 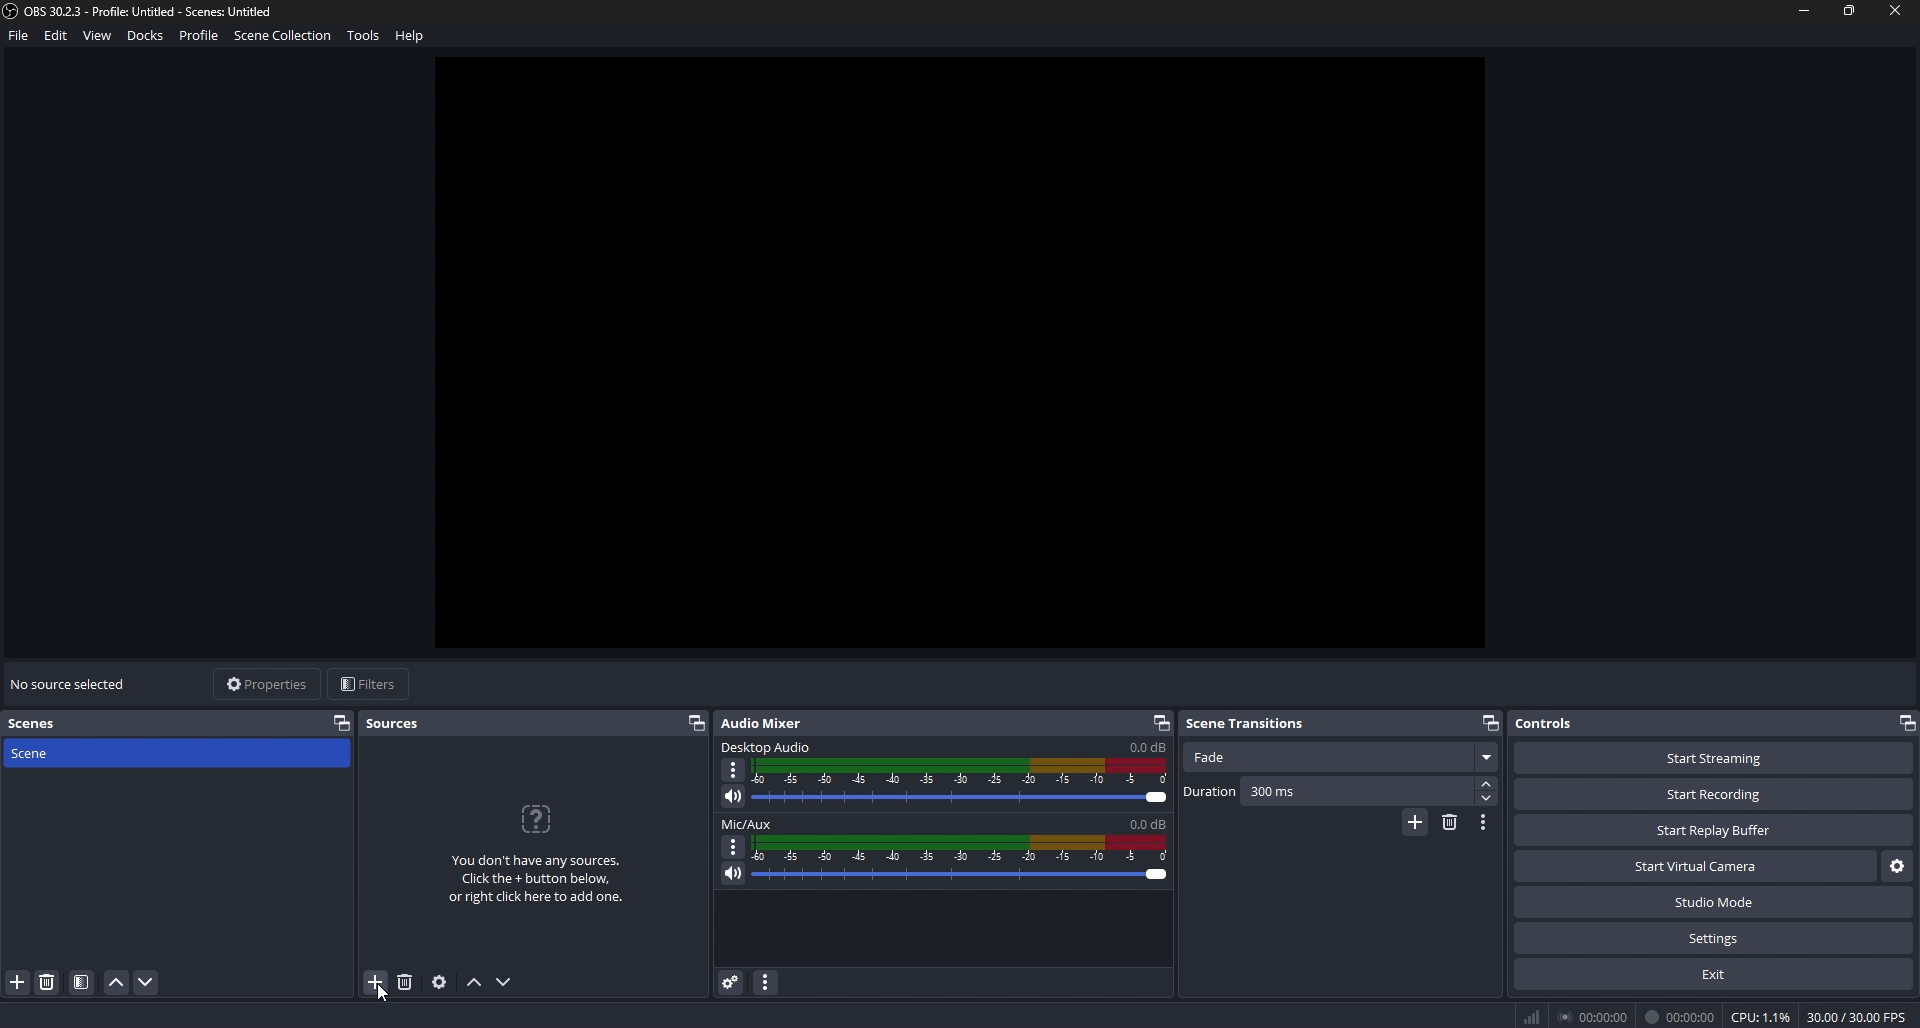 What do you see at coordinates (1487, 798) in the screenshot?
I see `decrease duration` at bounding box center [1487, 798].